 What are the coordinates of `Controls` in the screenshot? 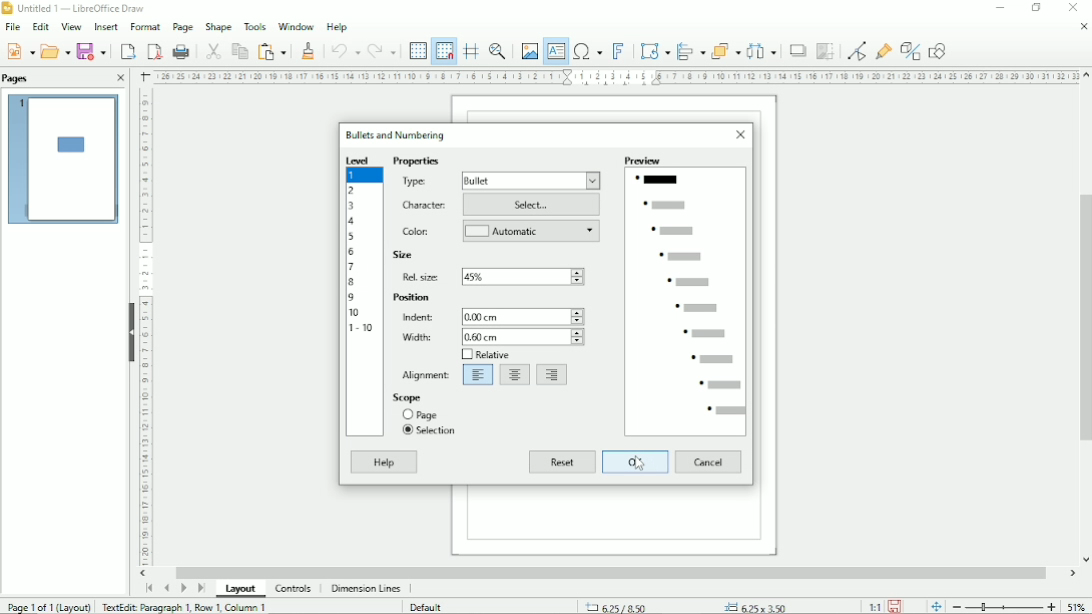 It's located at (293, 589).